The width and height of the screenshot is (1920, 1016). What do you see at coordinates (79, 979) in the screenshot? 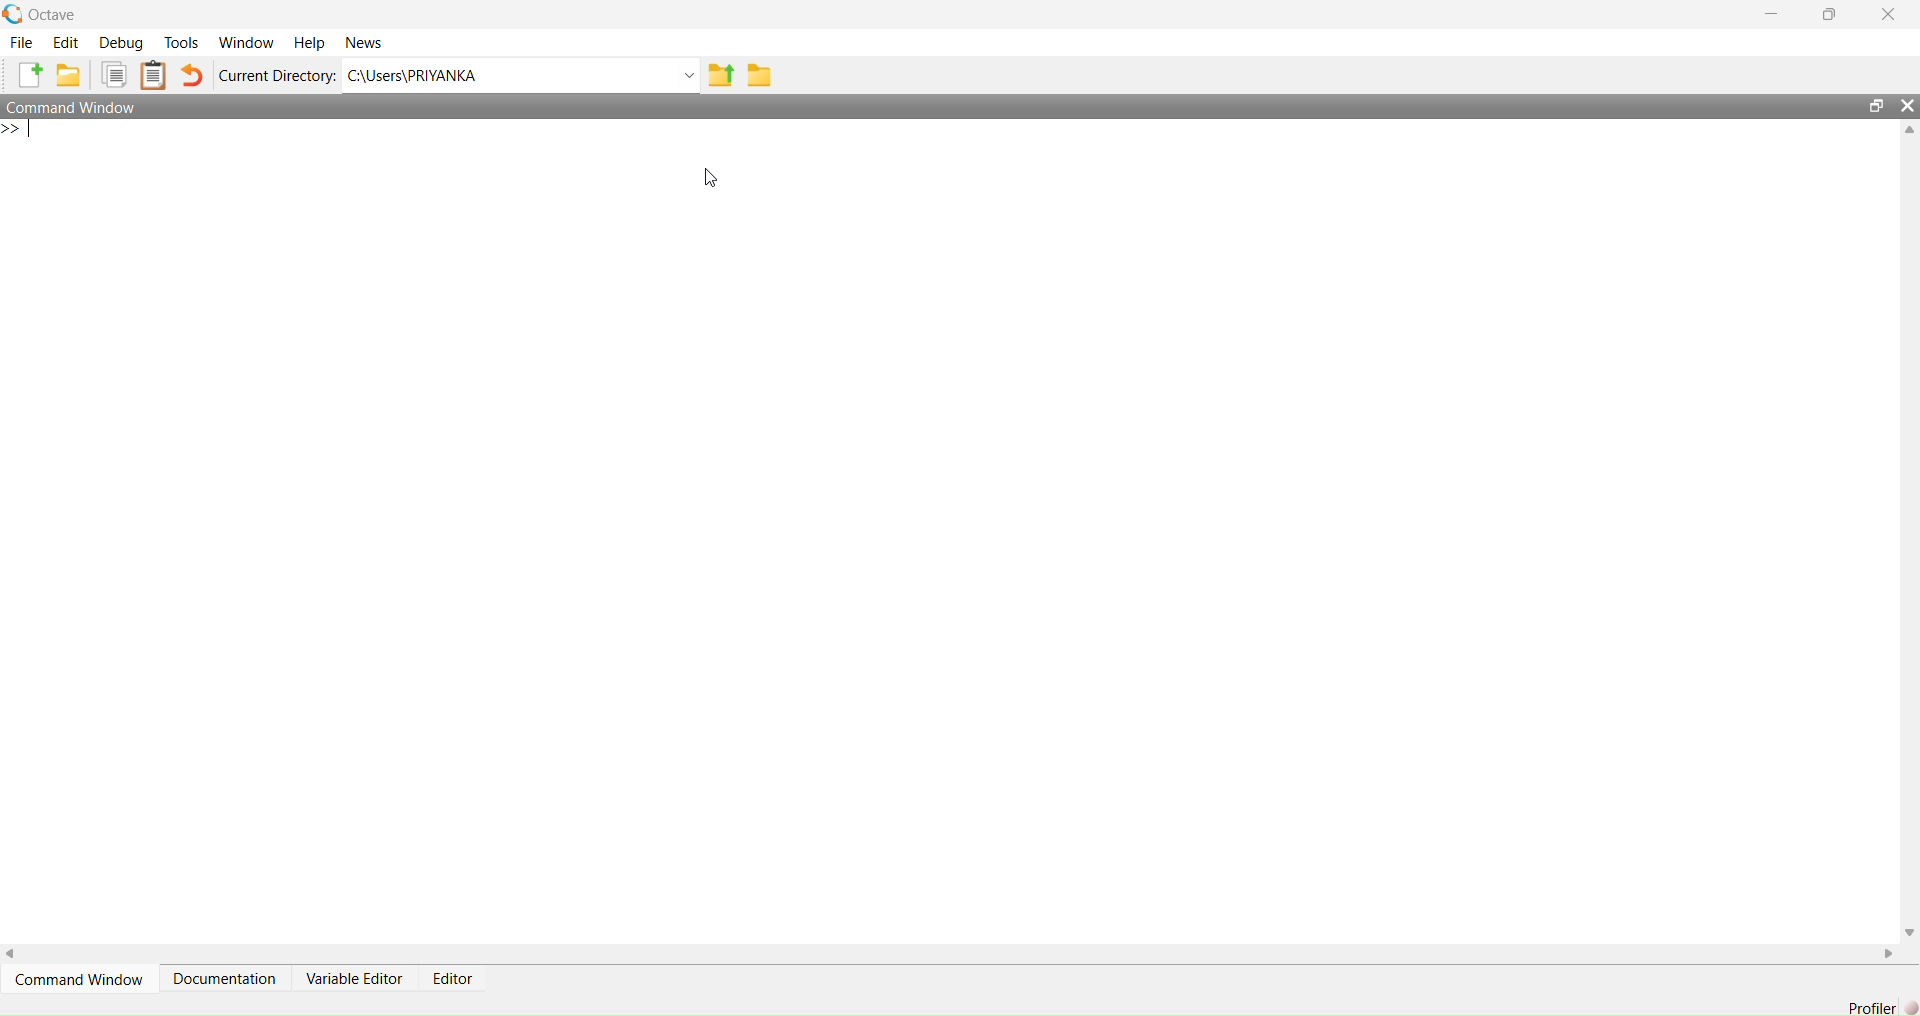
I see `Command Window` at bounding box center [79, 979].